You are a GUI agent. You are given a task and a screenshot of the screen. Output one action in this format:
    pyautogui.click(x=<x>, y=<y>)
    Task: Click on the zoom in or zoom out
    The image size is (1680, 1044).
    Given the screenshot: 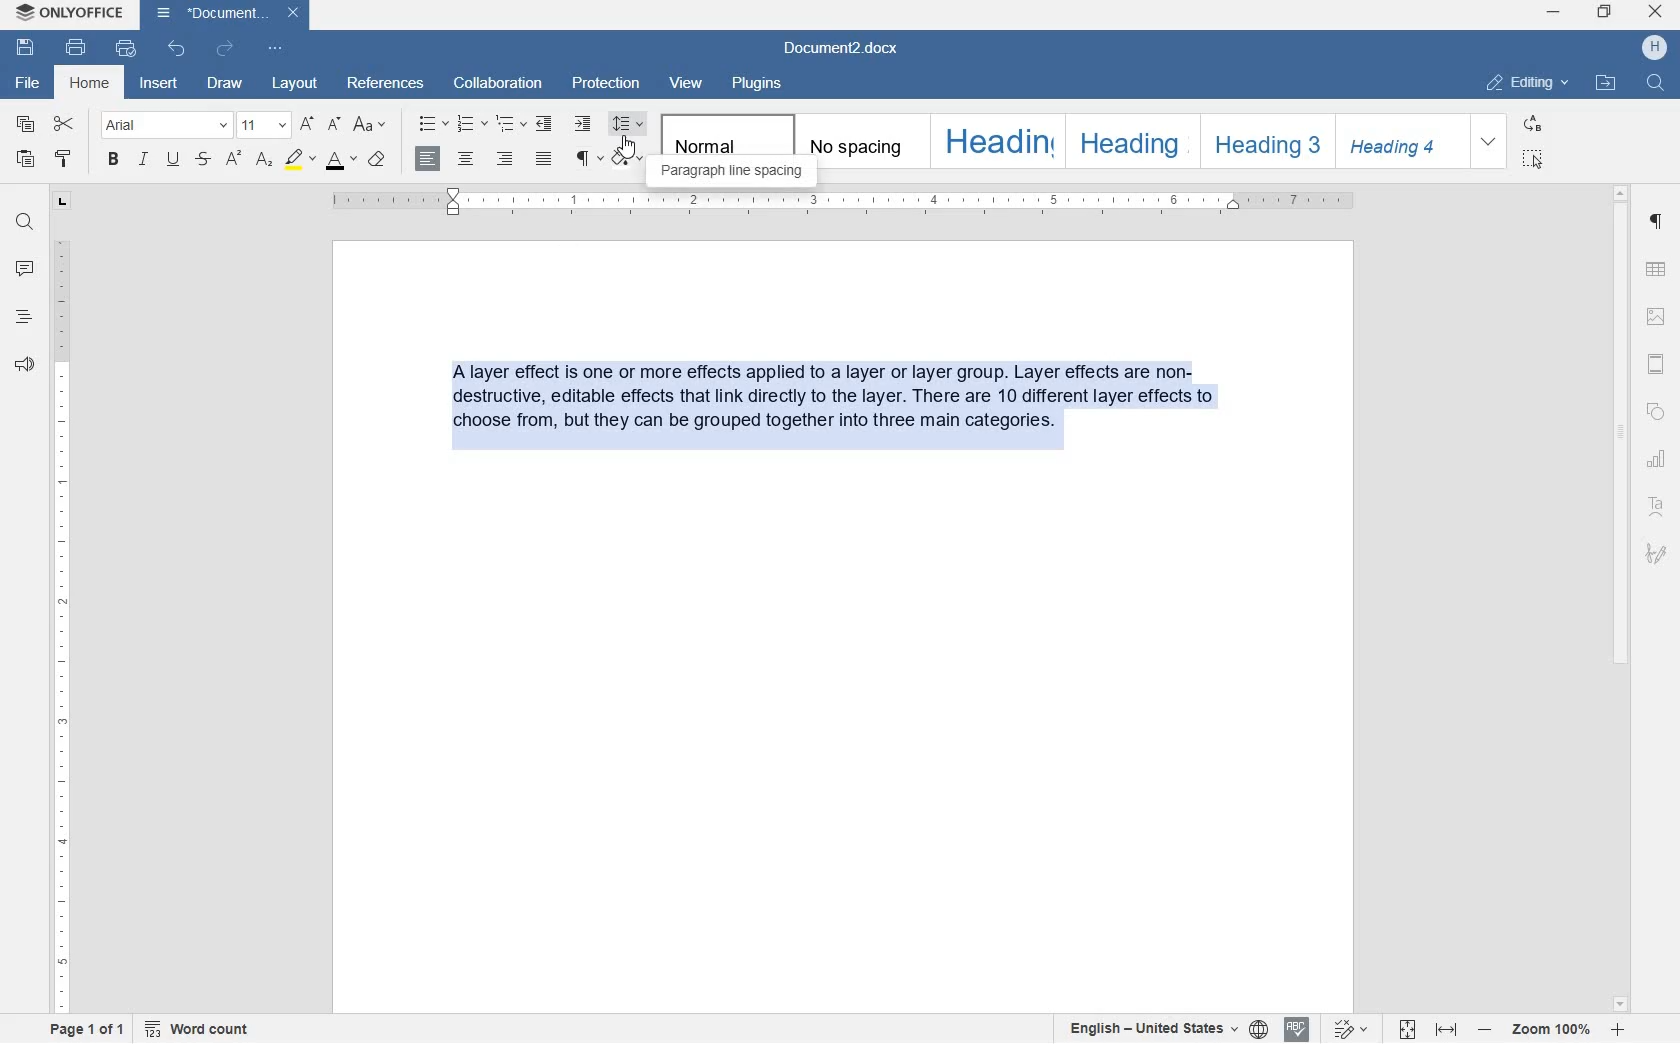 What is the action you would take?
    pyautogui.click(x=1550, y=1030)
    